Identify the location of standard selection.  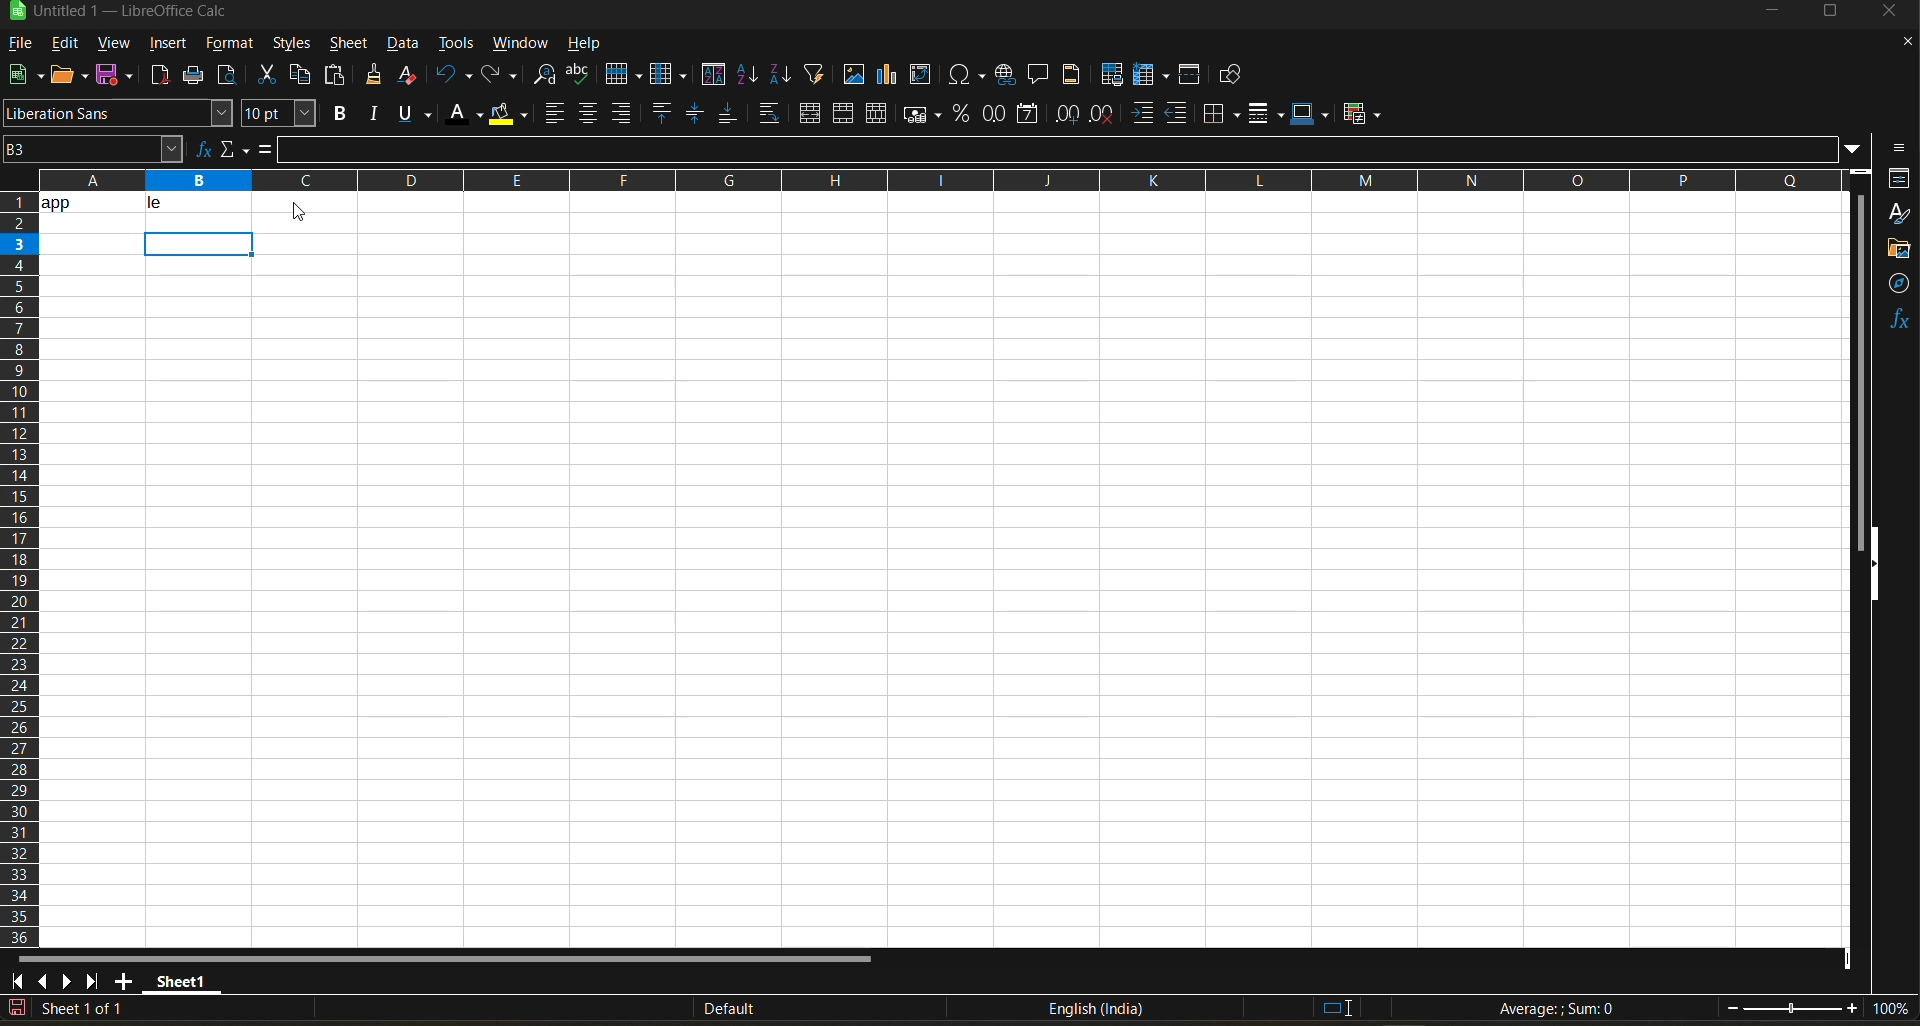
(1337, 1007).